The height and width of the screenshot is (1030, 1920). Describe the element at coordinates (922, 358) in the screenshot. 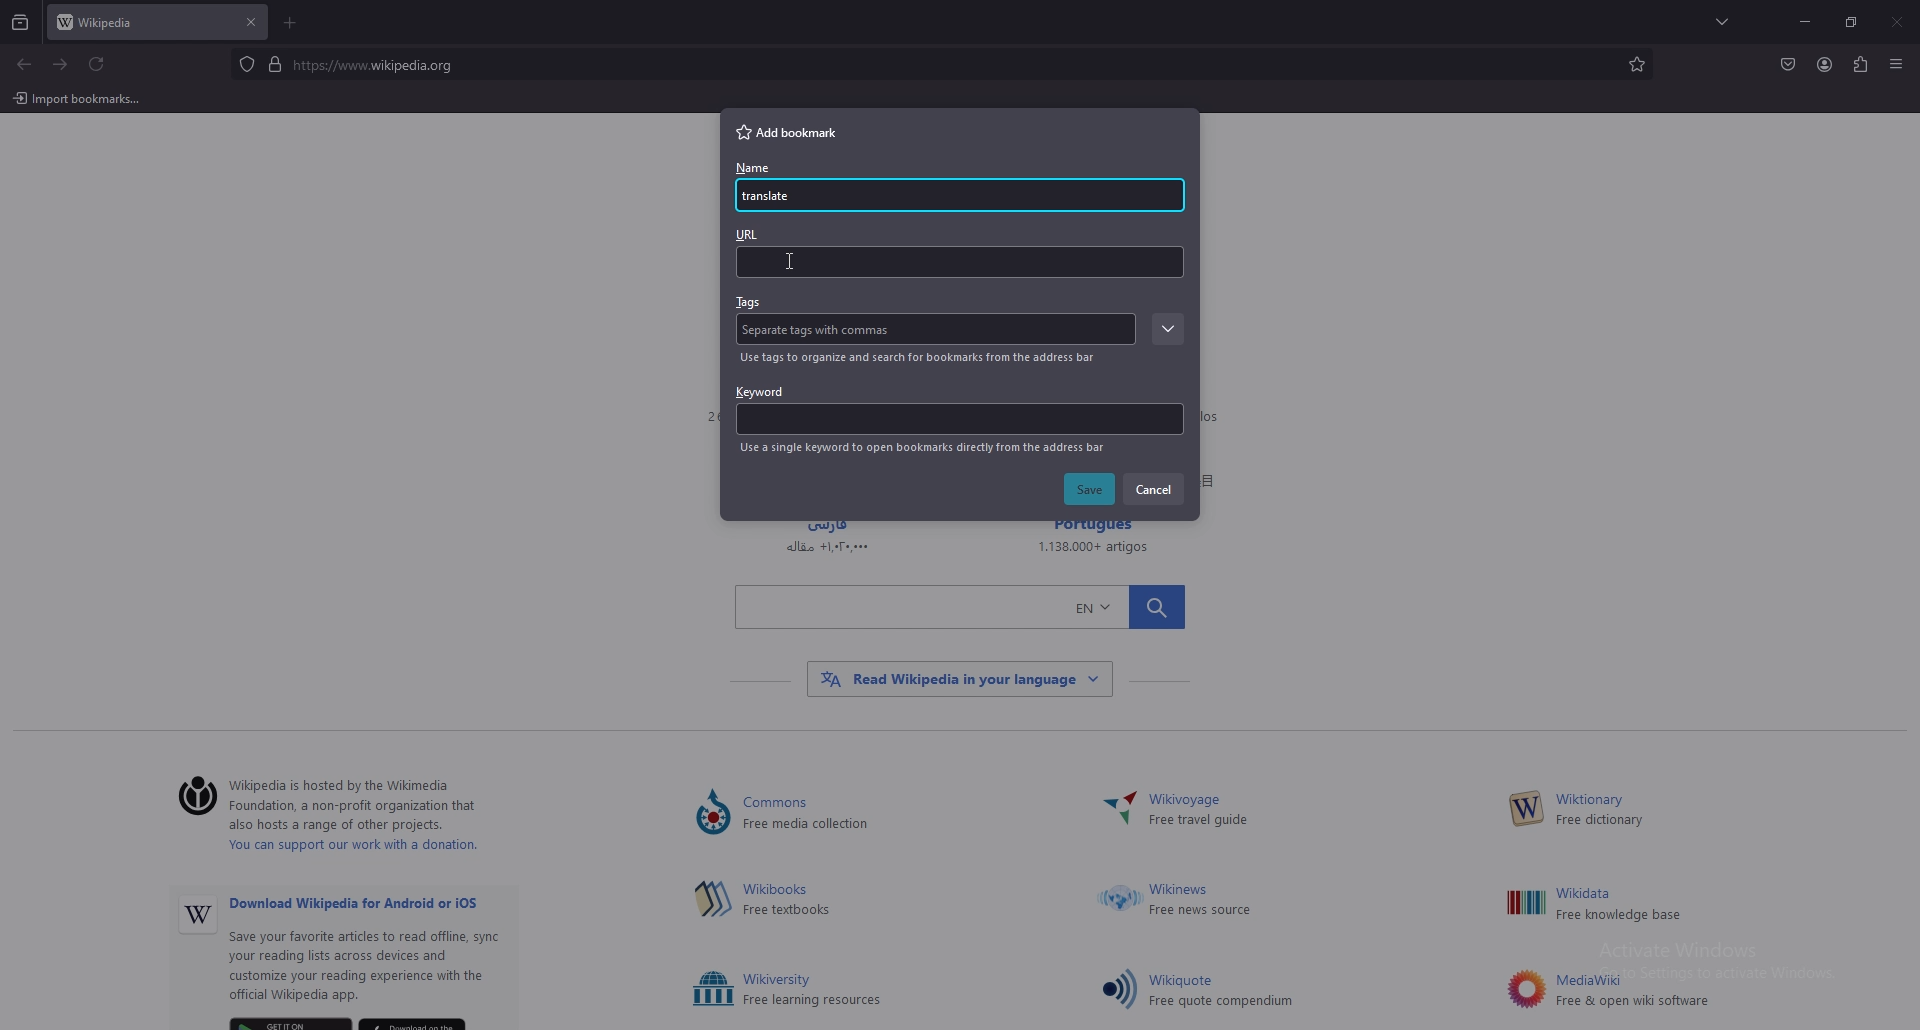

I see `info` at that location.